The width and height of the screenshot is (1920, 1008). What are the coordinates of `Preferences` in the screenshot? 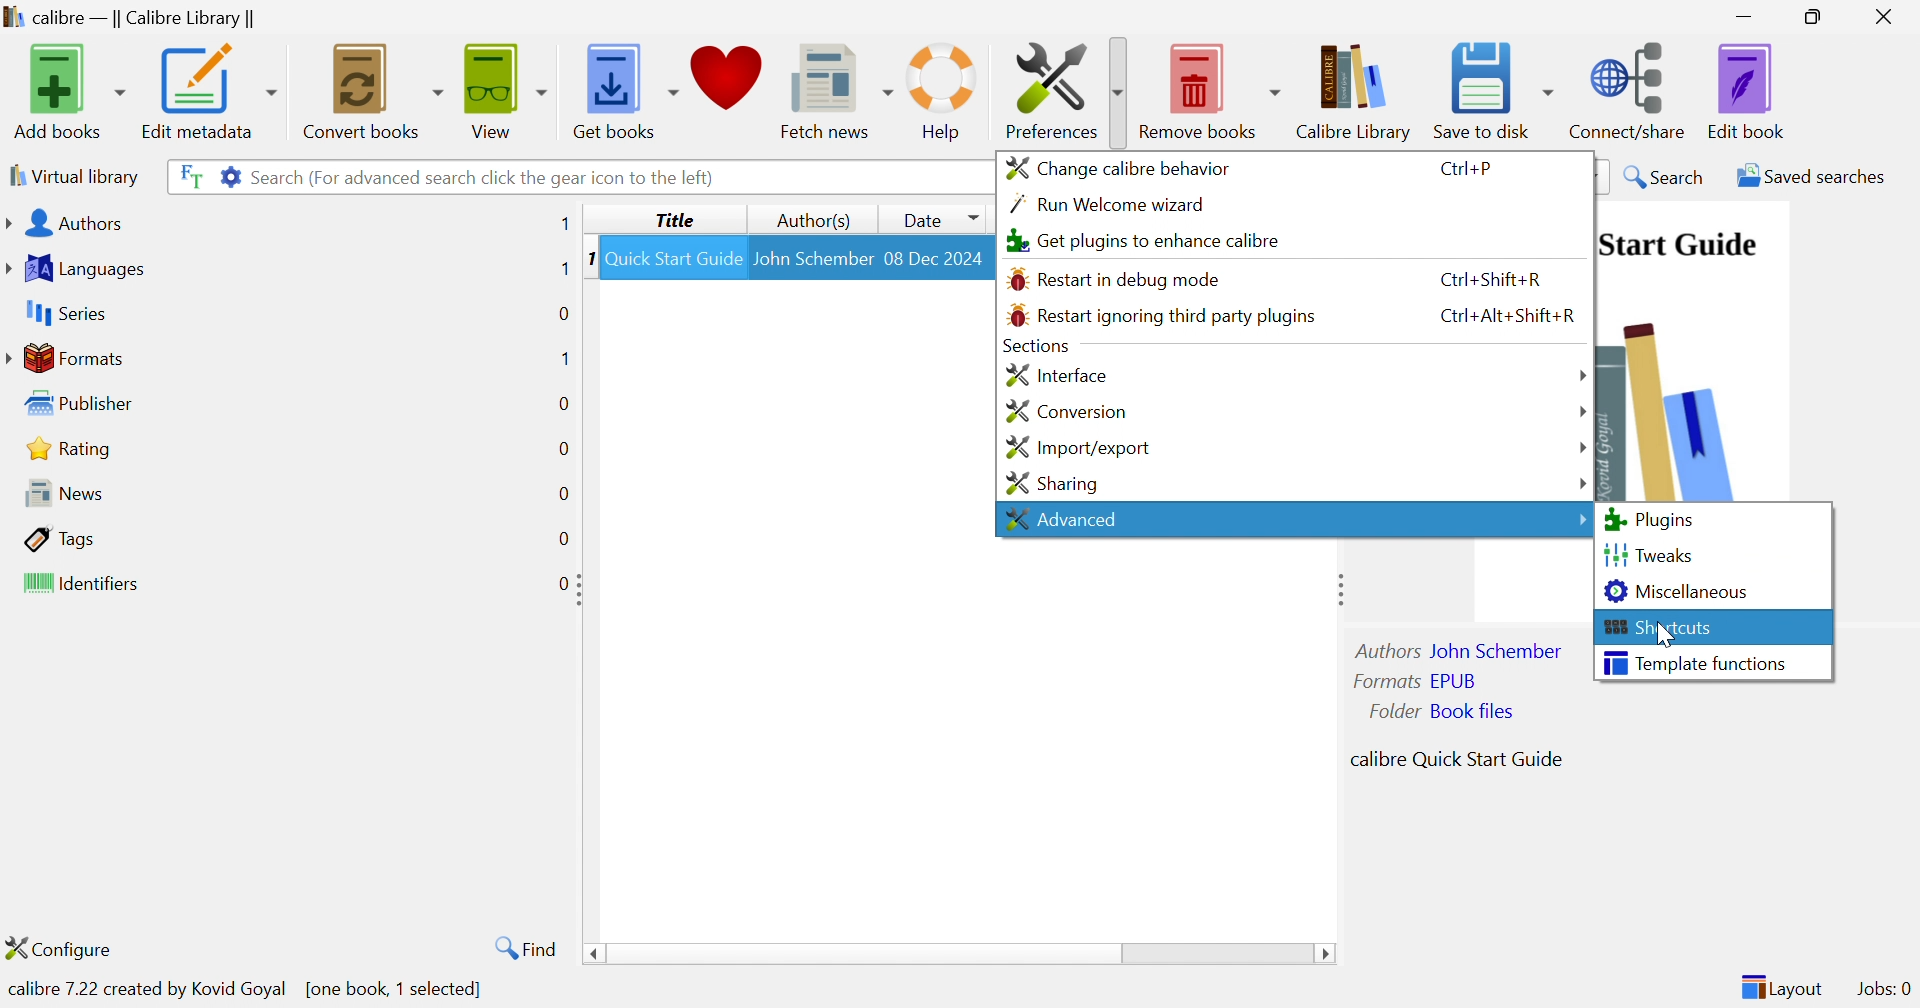 It's located at (1059, 89).